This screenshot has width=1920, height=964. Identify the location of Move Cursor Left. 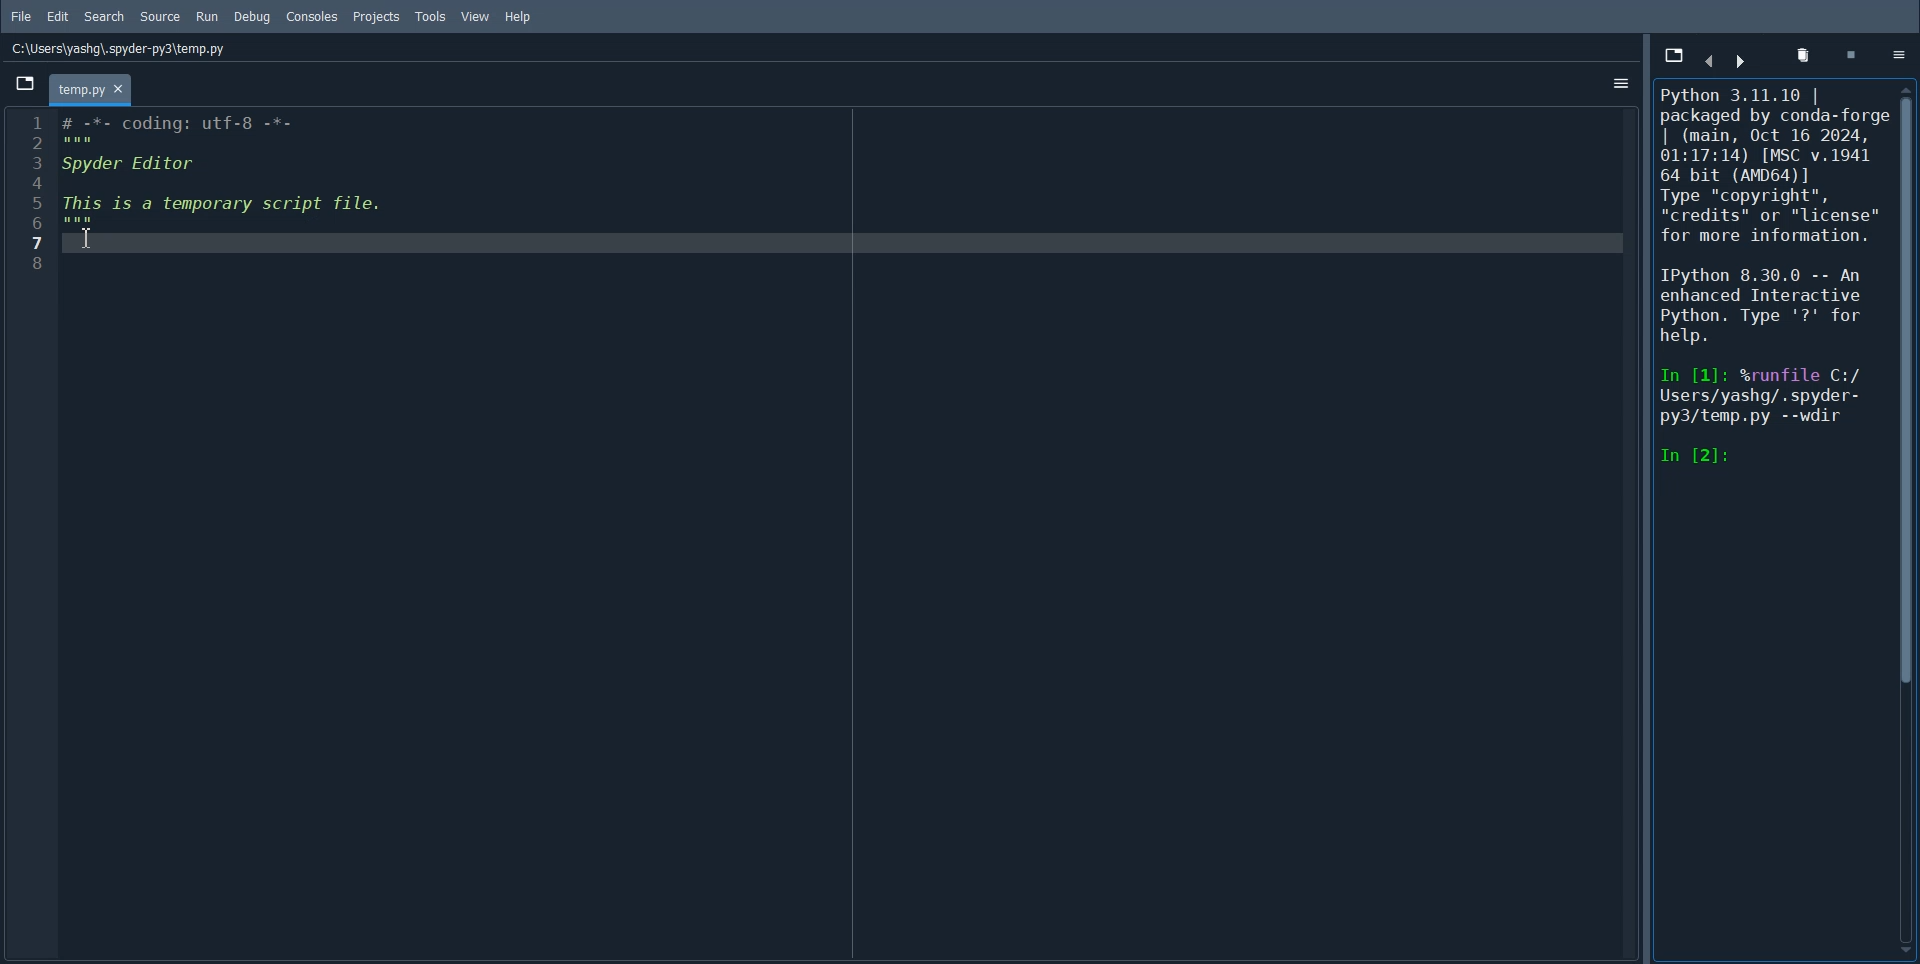
(1744, 60).